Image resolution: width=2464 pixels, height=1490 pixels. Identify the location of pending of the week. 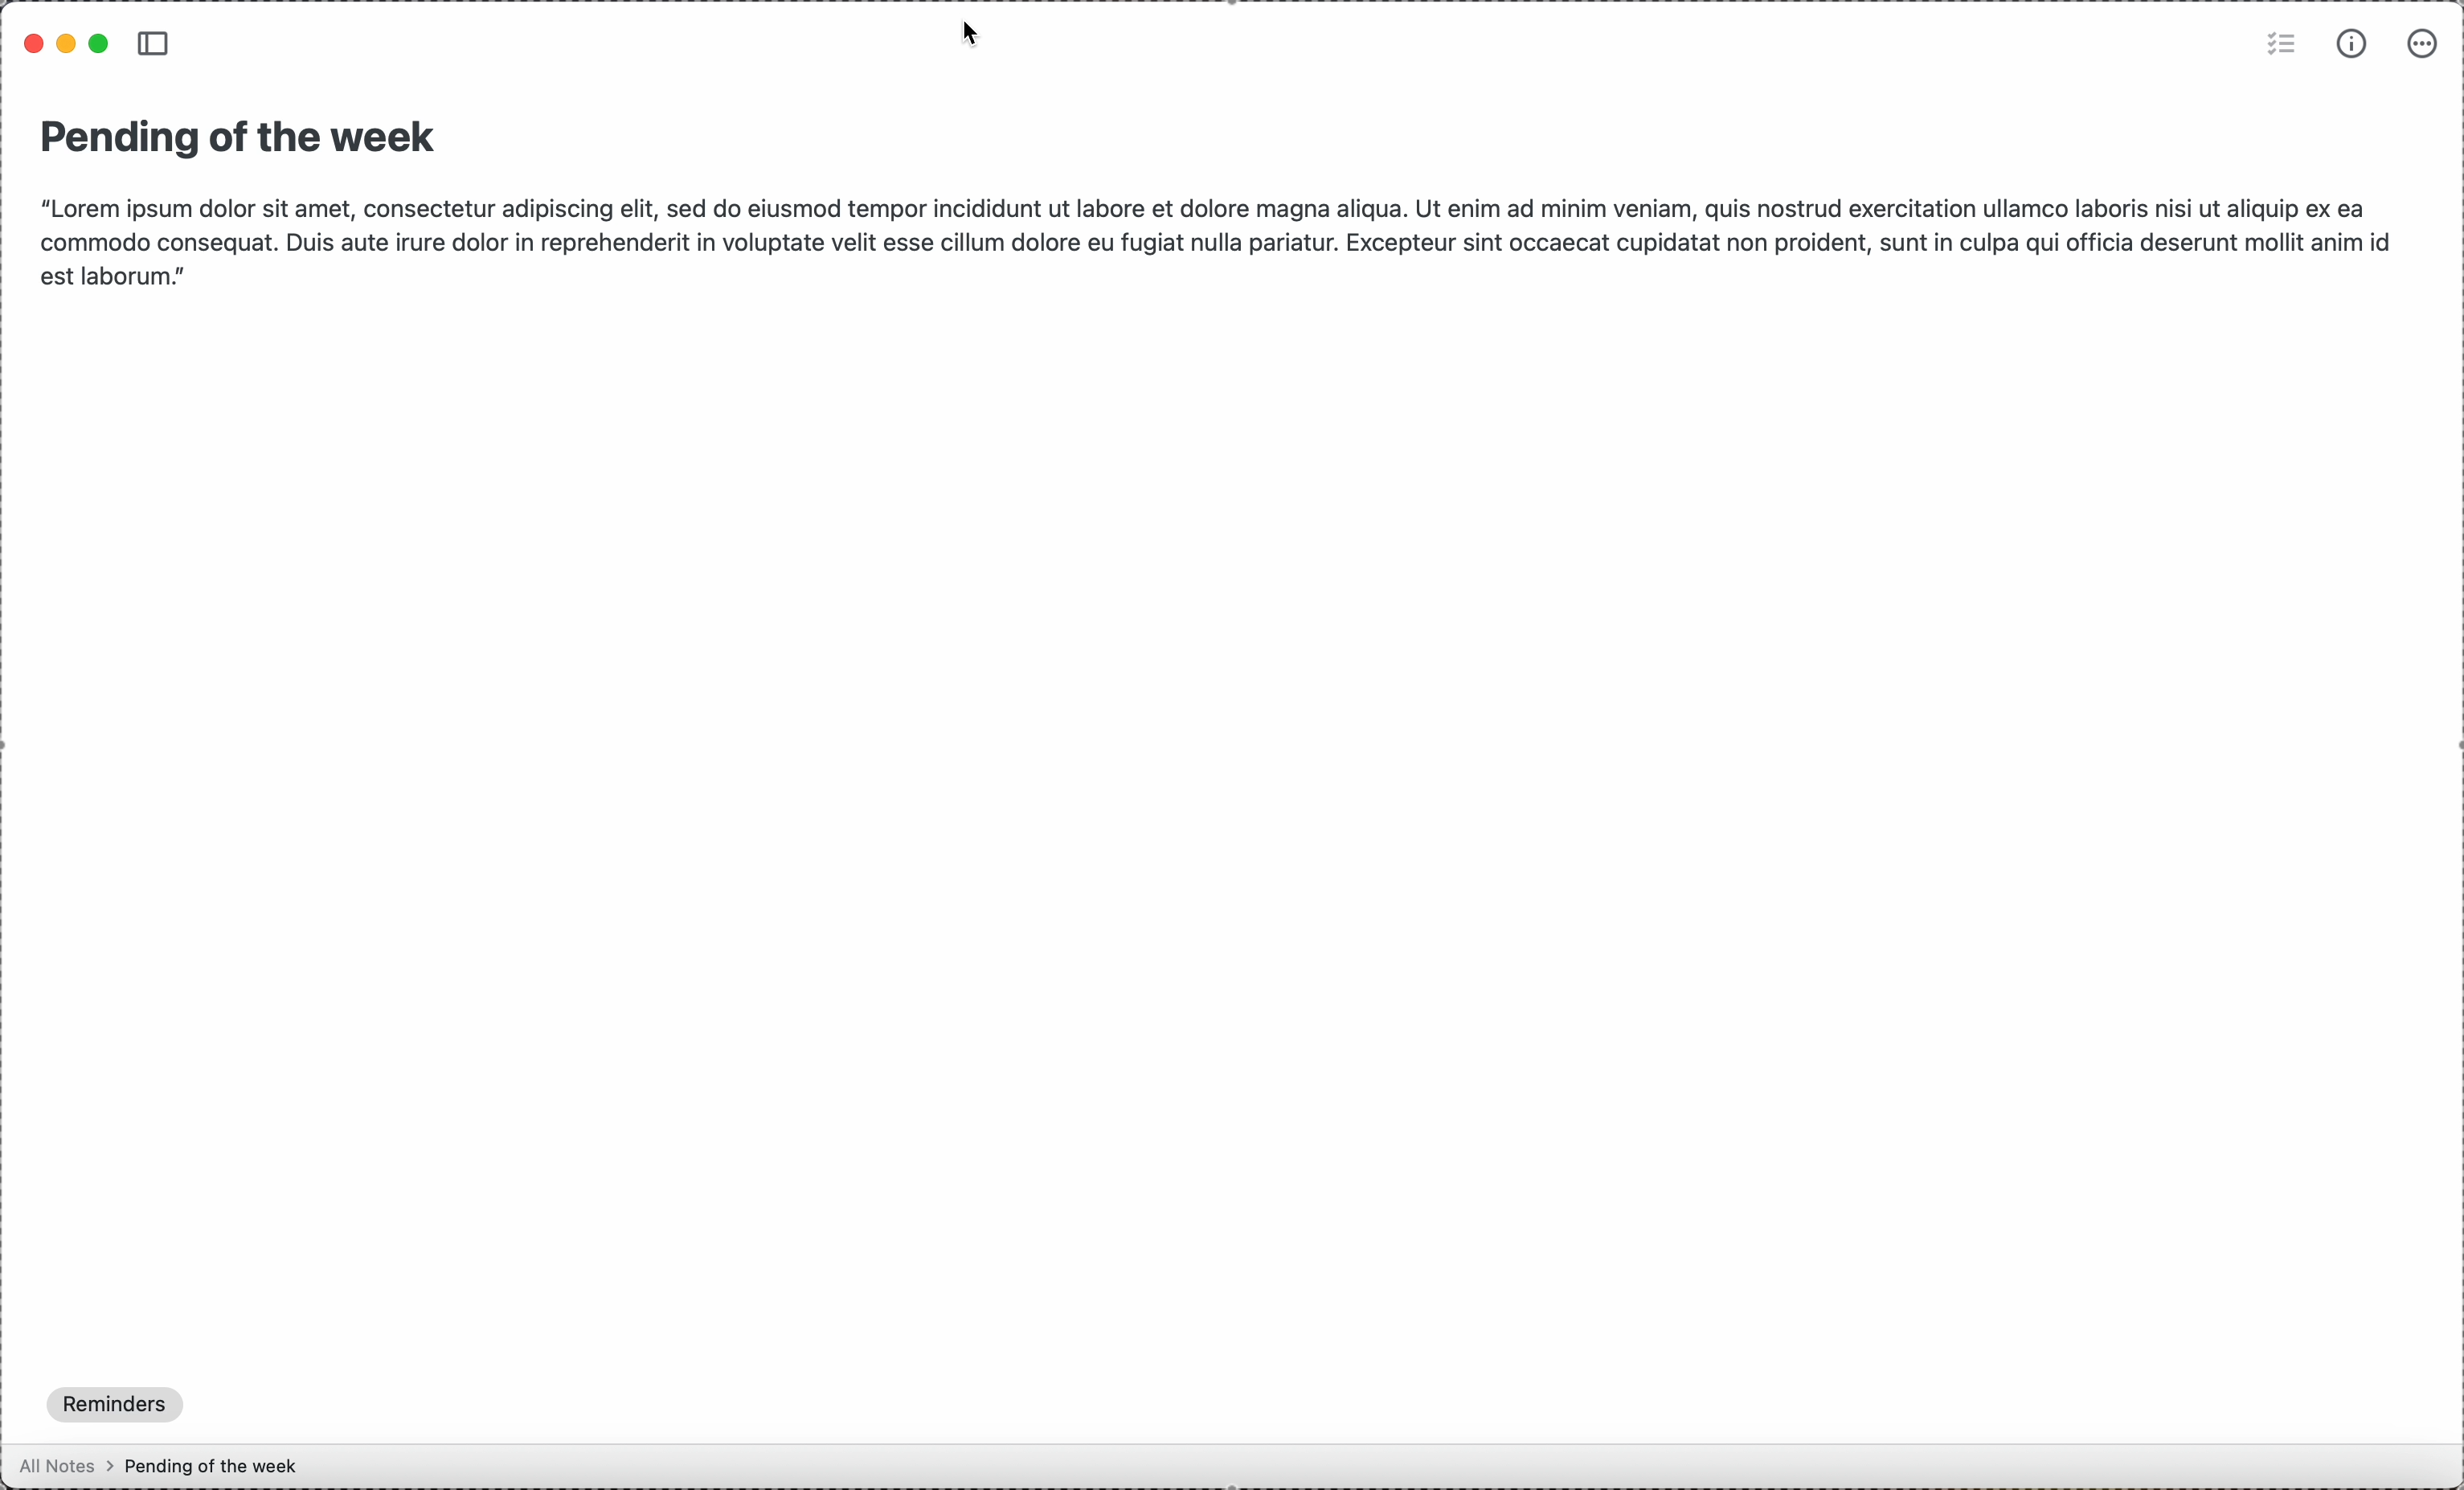
(242, 137).